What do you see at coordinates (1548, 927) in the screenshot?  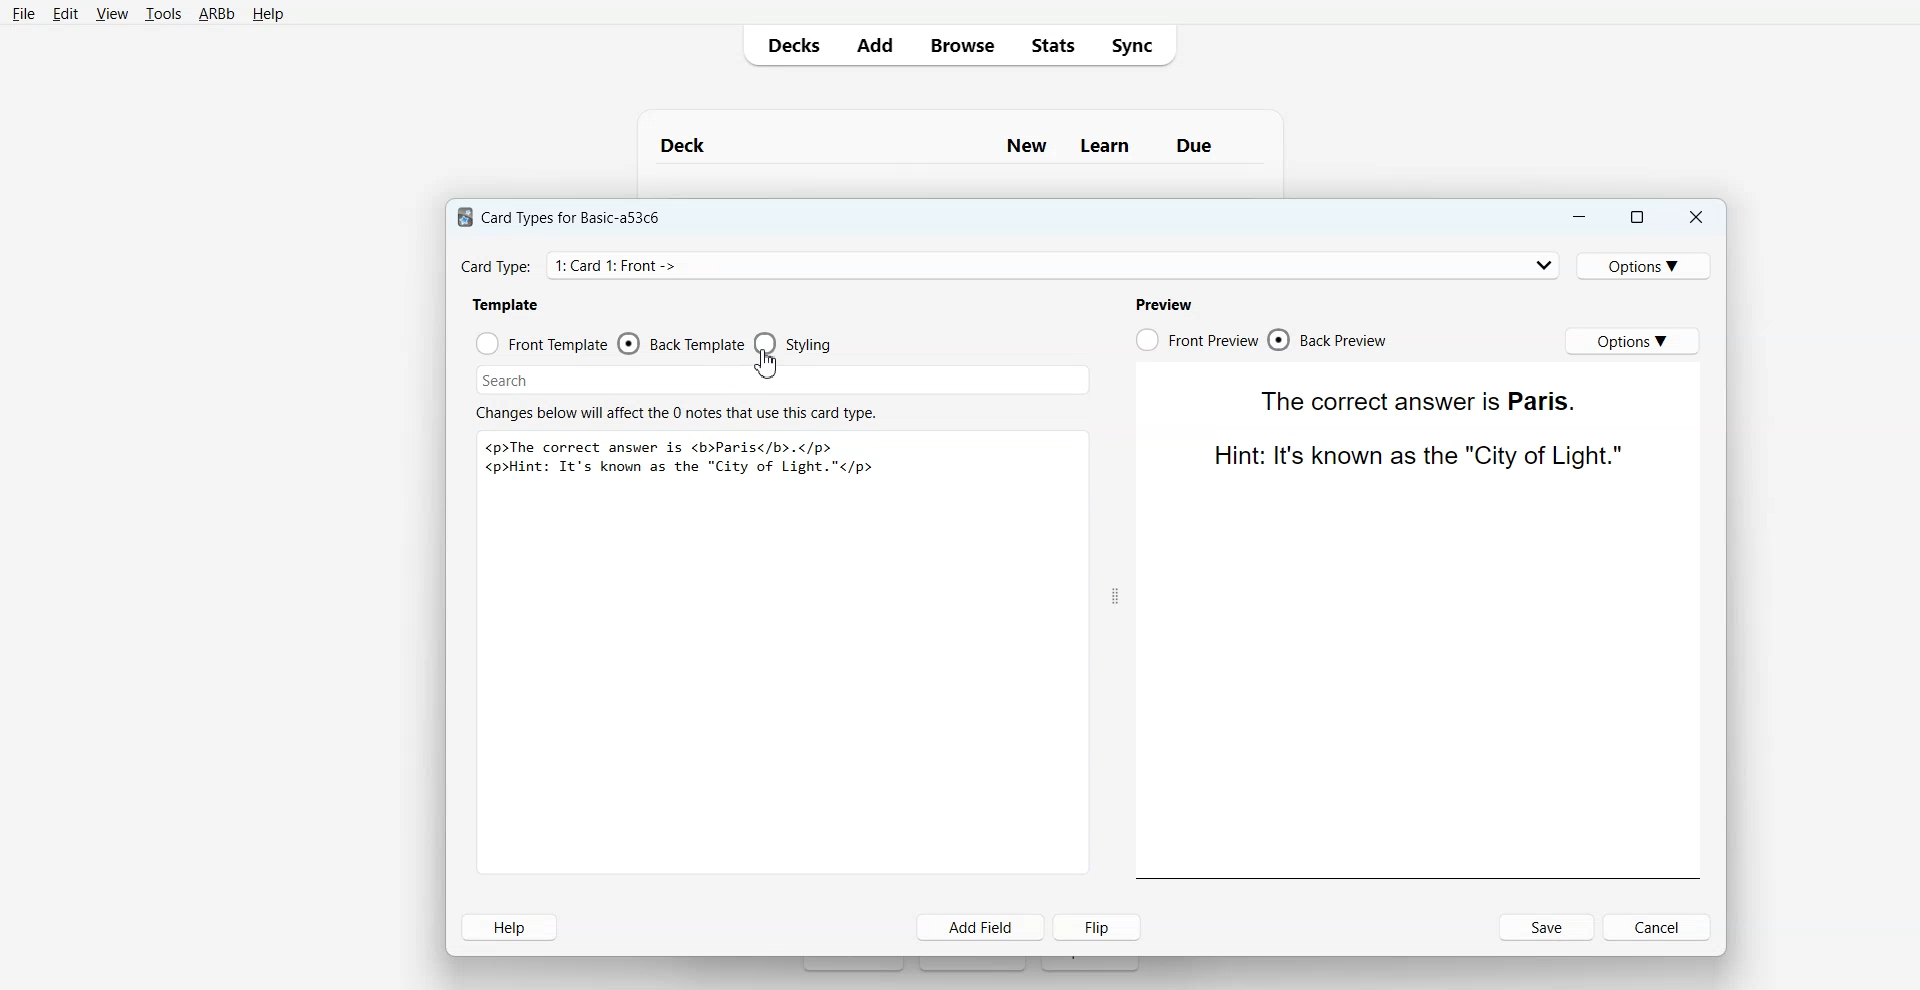 I see `Save` at bounding box center [1548, 927].